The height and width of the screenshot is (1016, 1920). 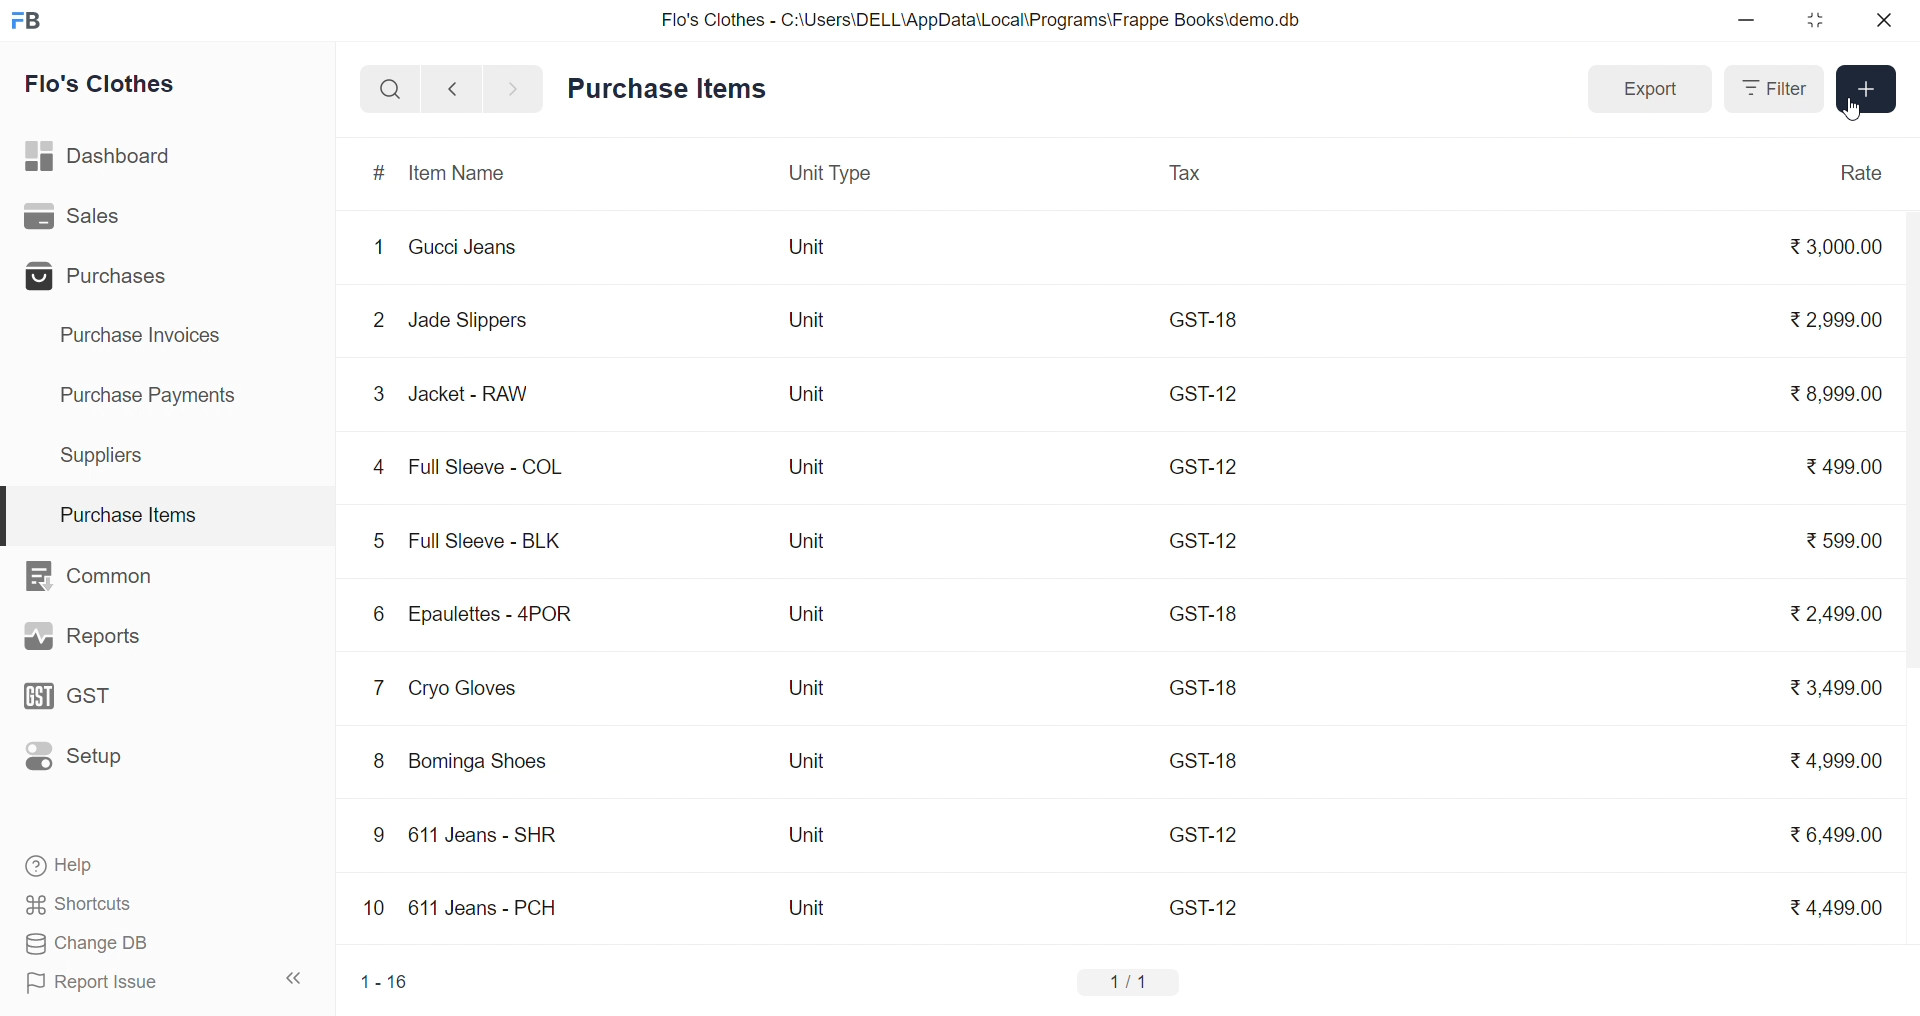 What do you see at coordinates (1204, 692) in the screenshot?
I see `GST-18` at bounding box center [1204, 692].